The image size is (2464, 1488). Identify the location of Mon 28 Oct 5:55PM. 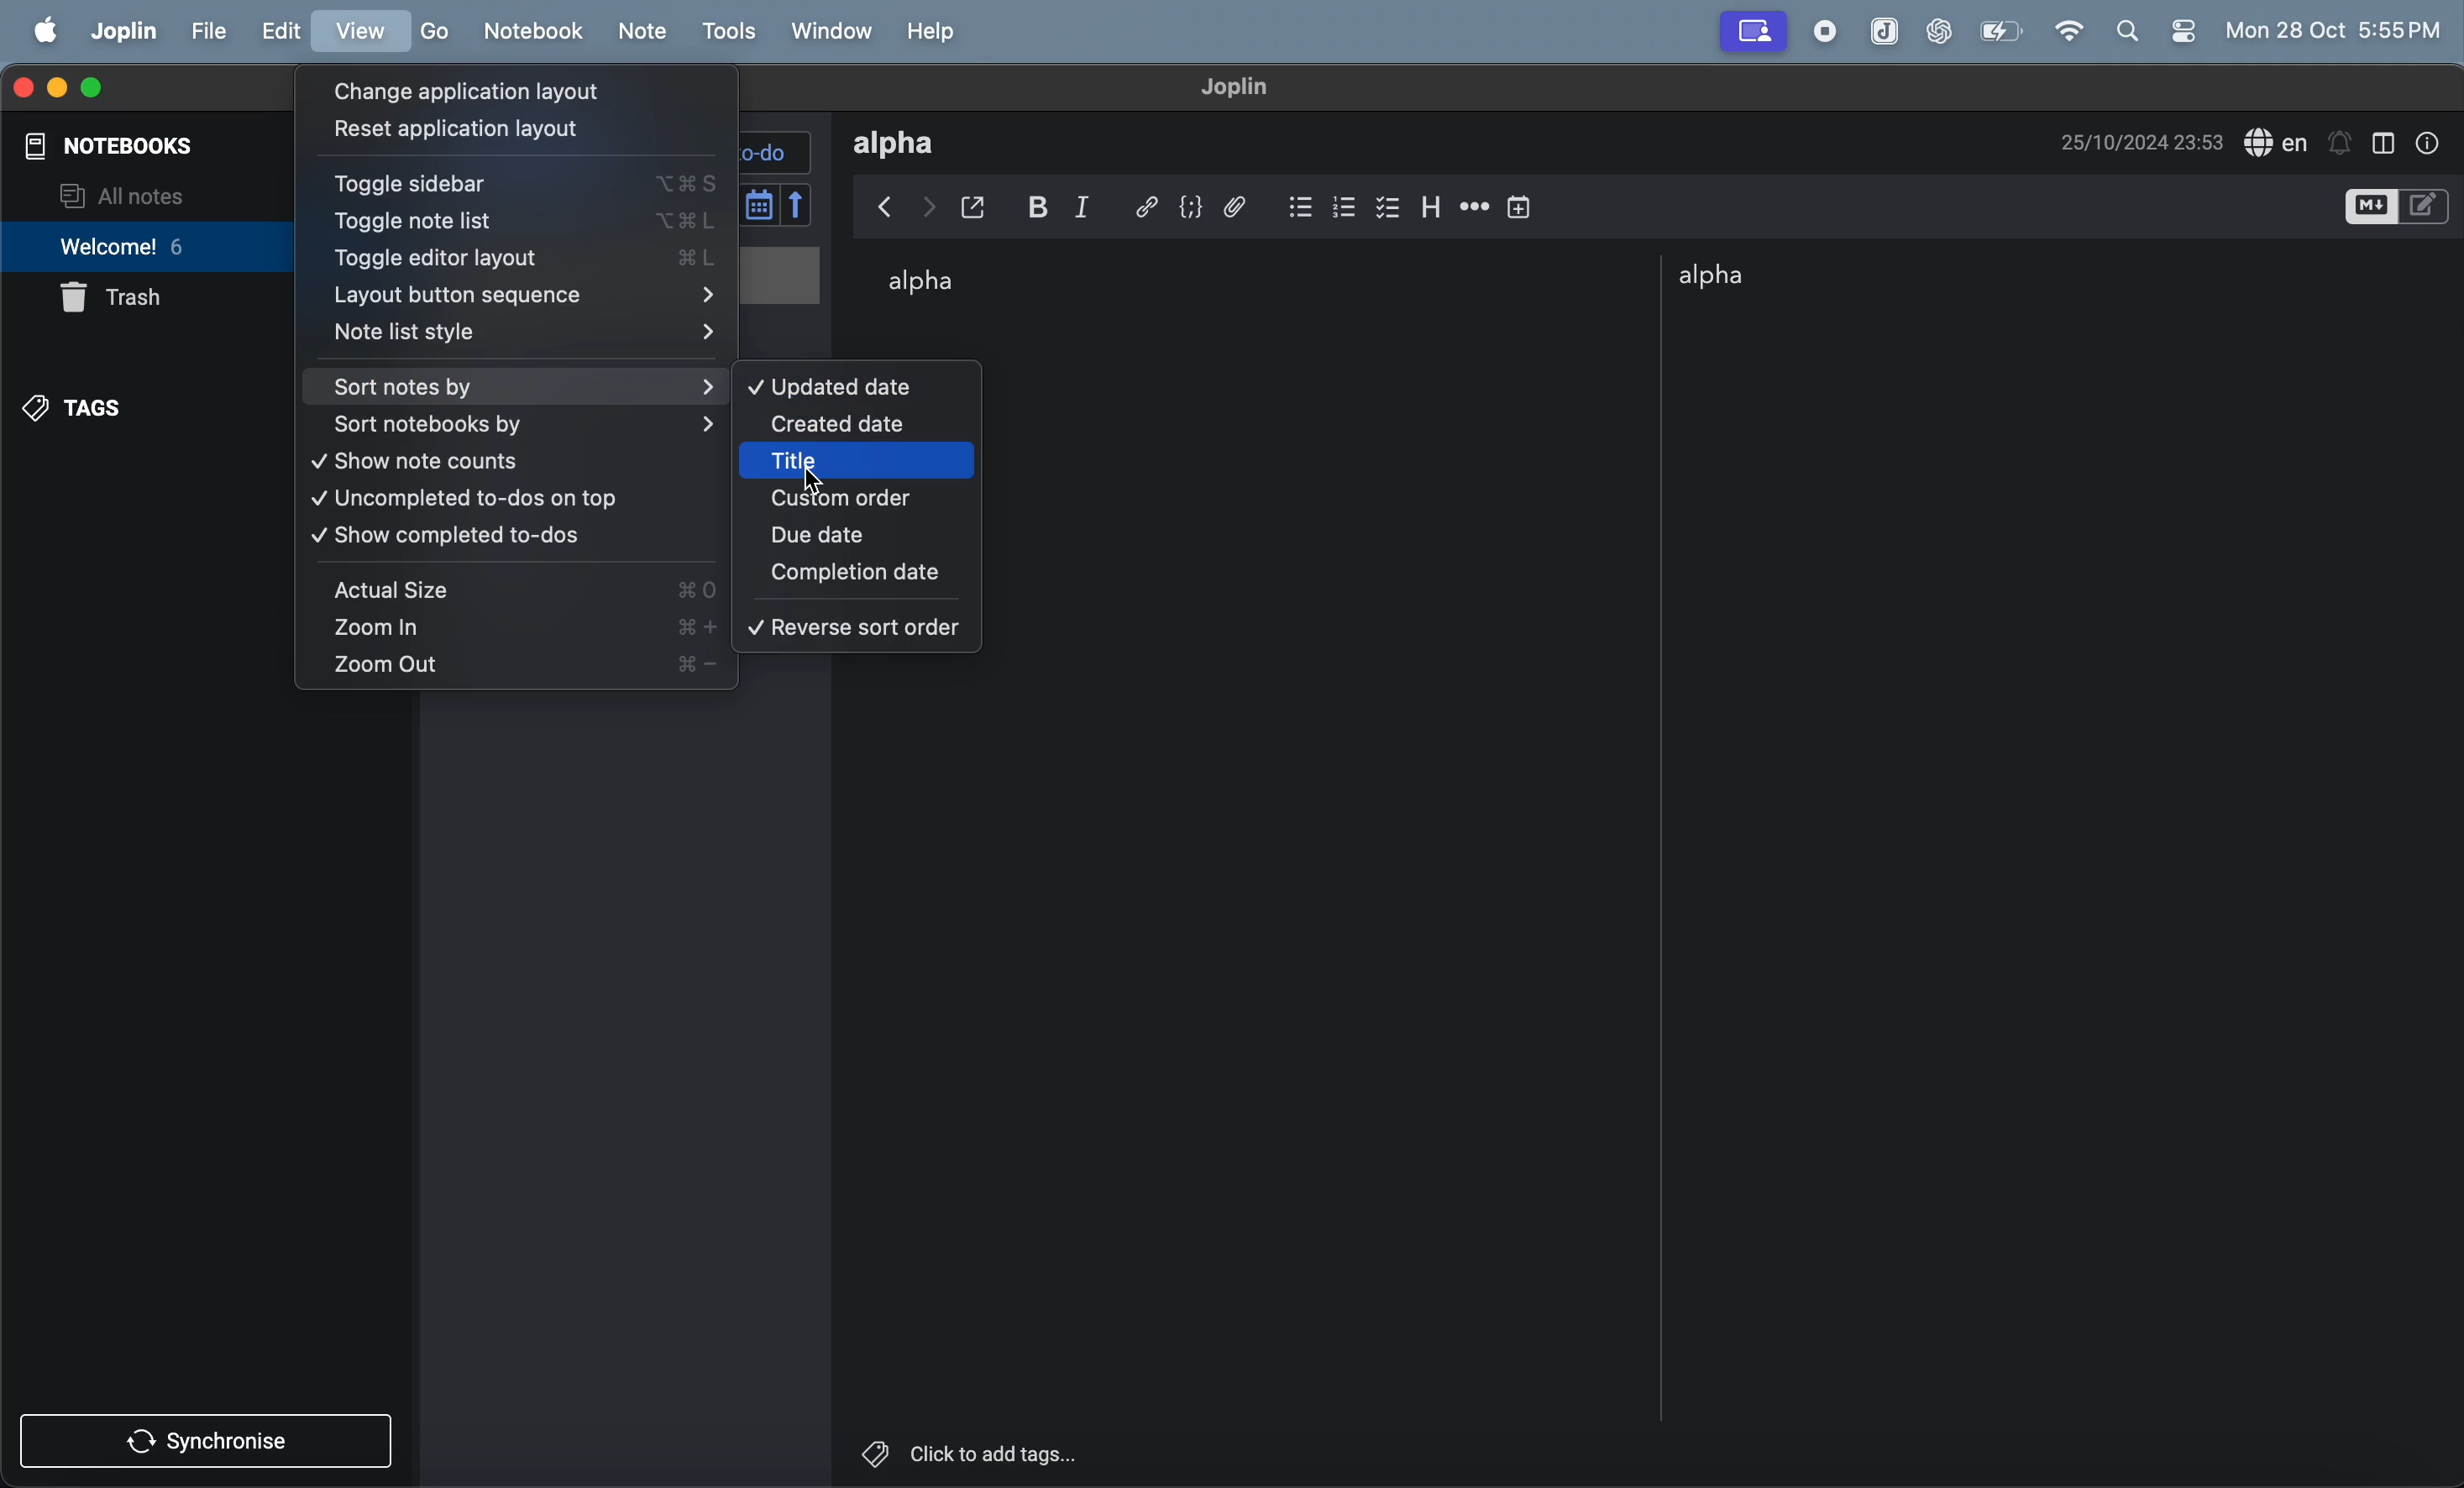
(2335, 31).